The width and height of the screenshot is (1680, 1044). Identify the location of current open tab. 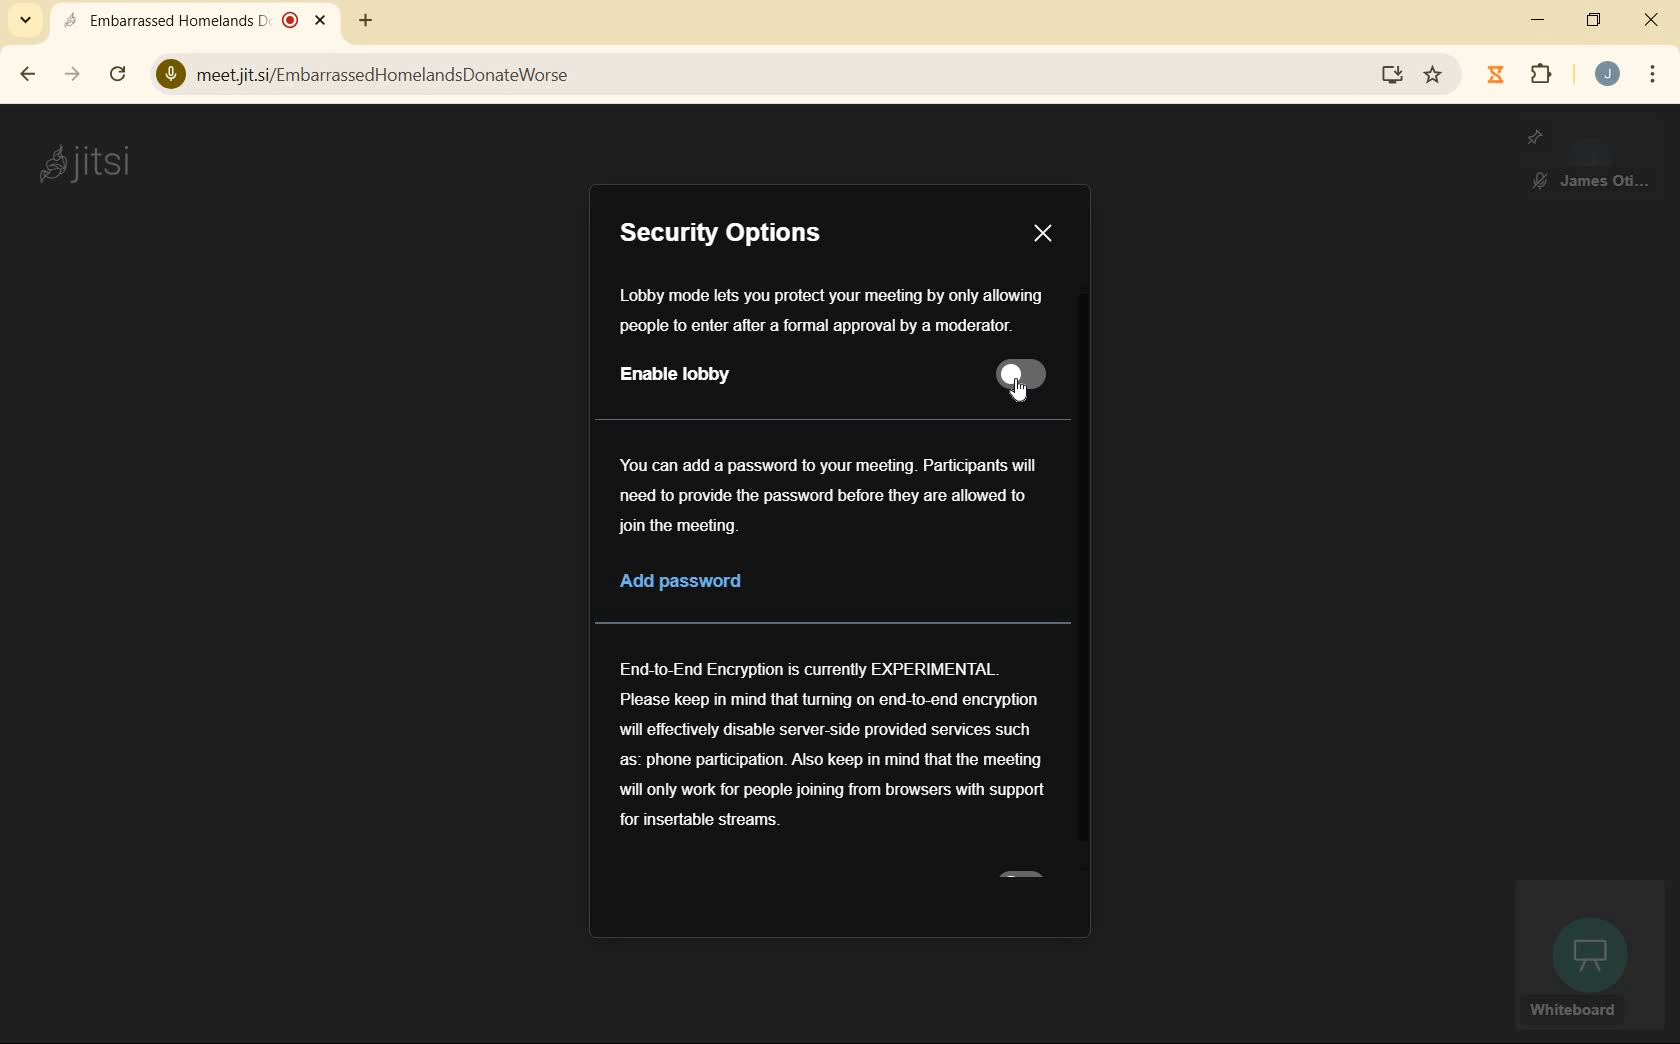
(197, 20).